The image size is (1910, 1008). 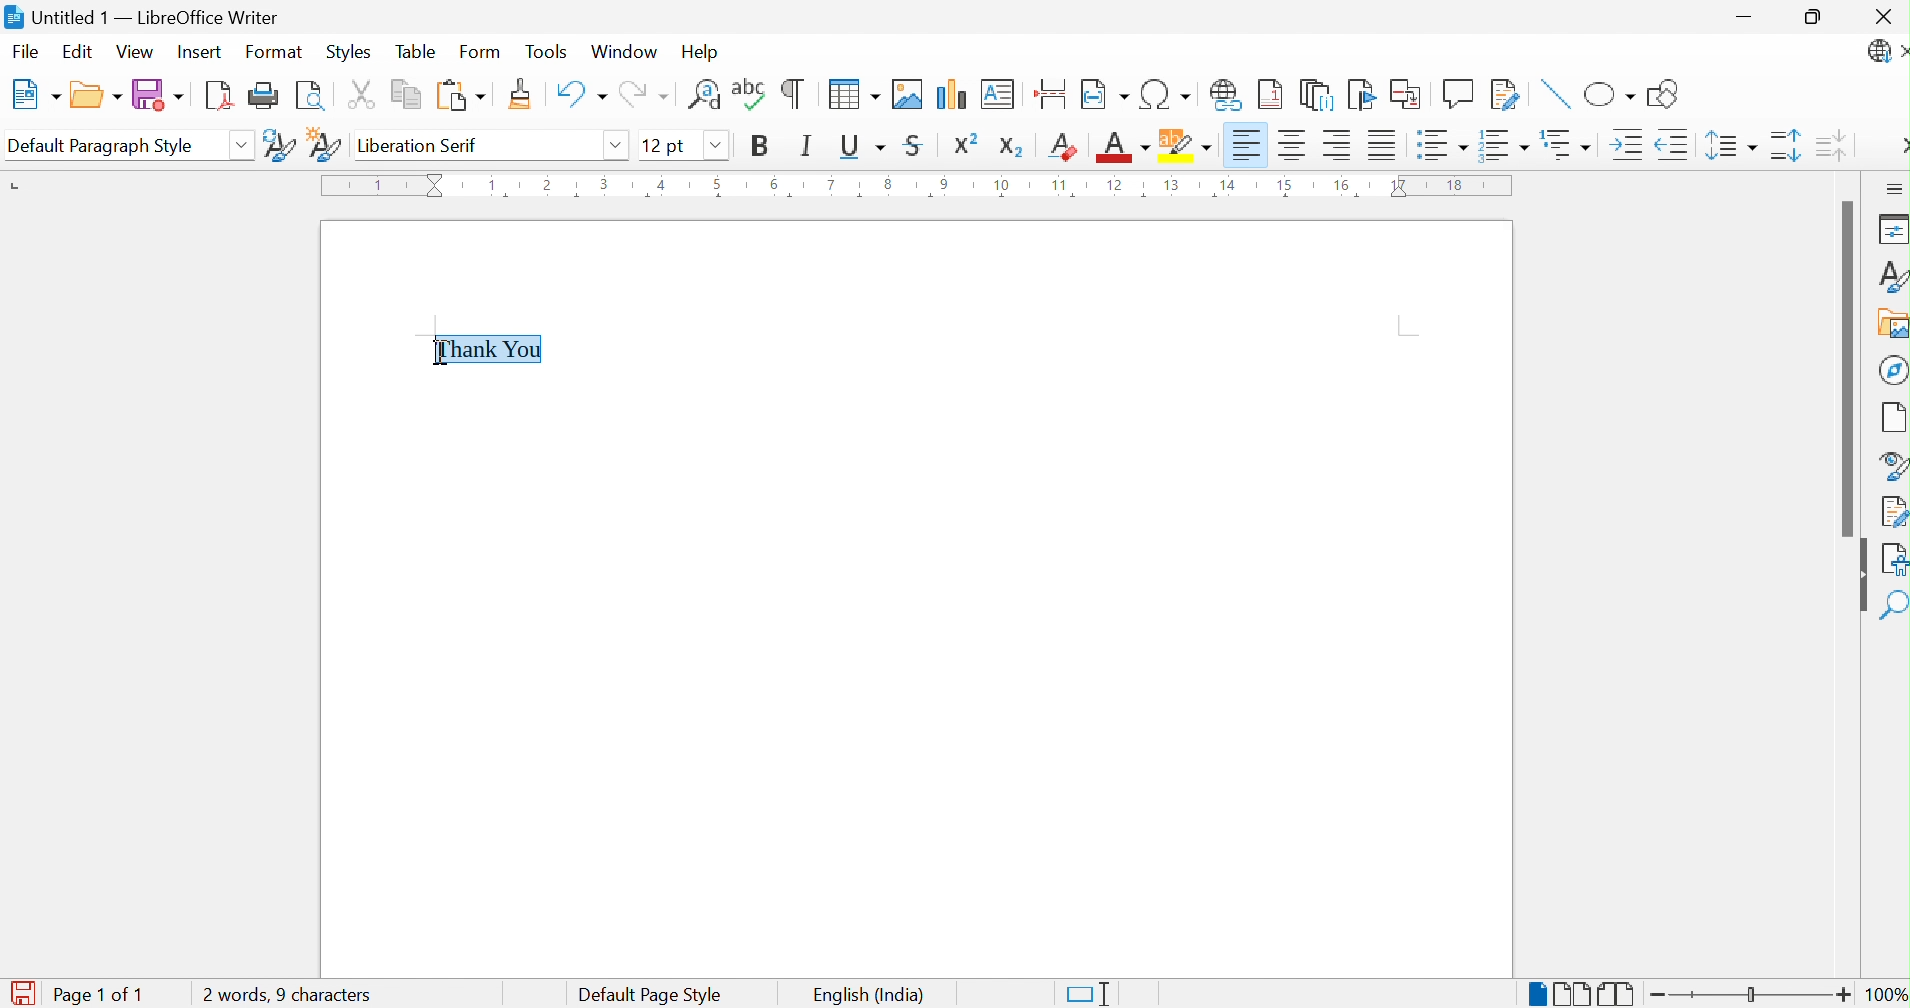 I want to click on Multiple-page View, so click(x=1572, y=991).